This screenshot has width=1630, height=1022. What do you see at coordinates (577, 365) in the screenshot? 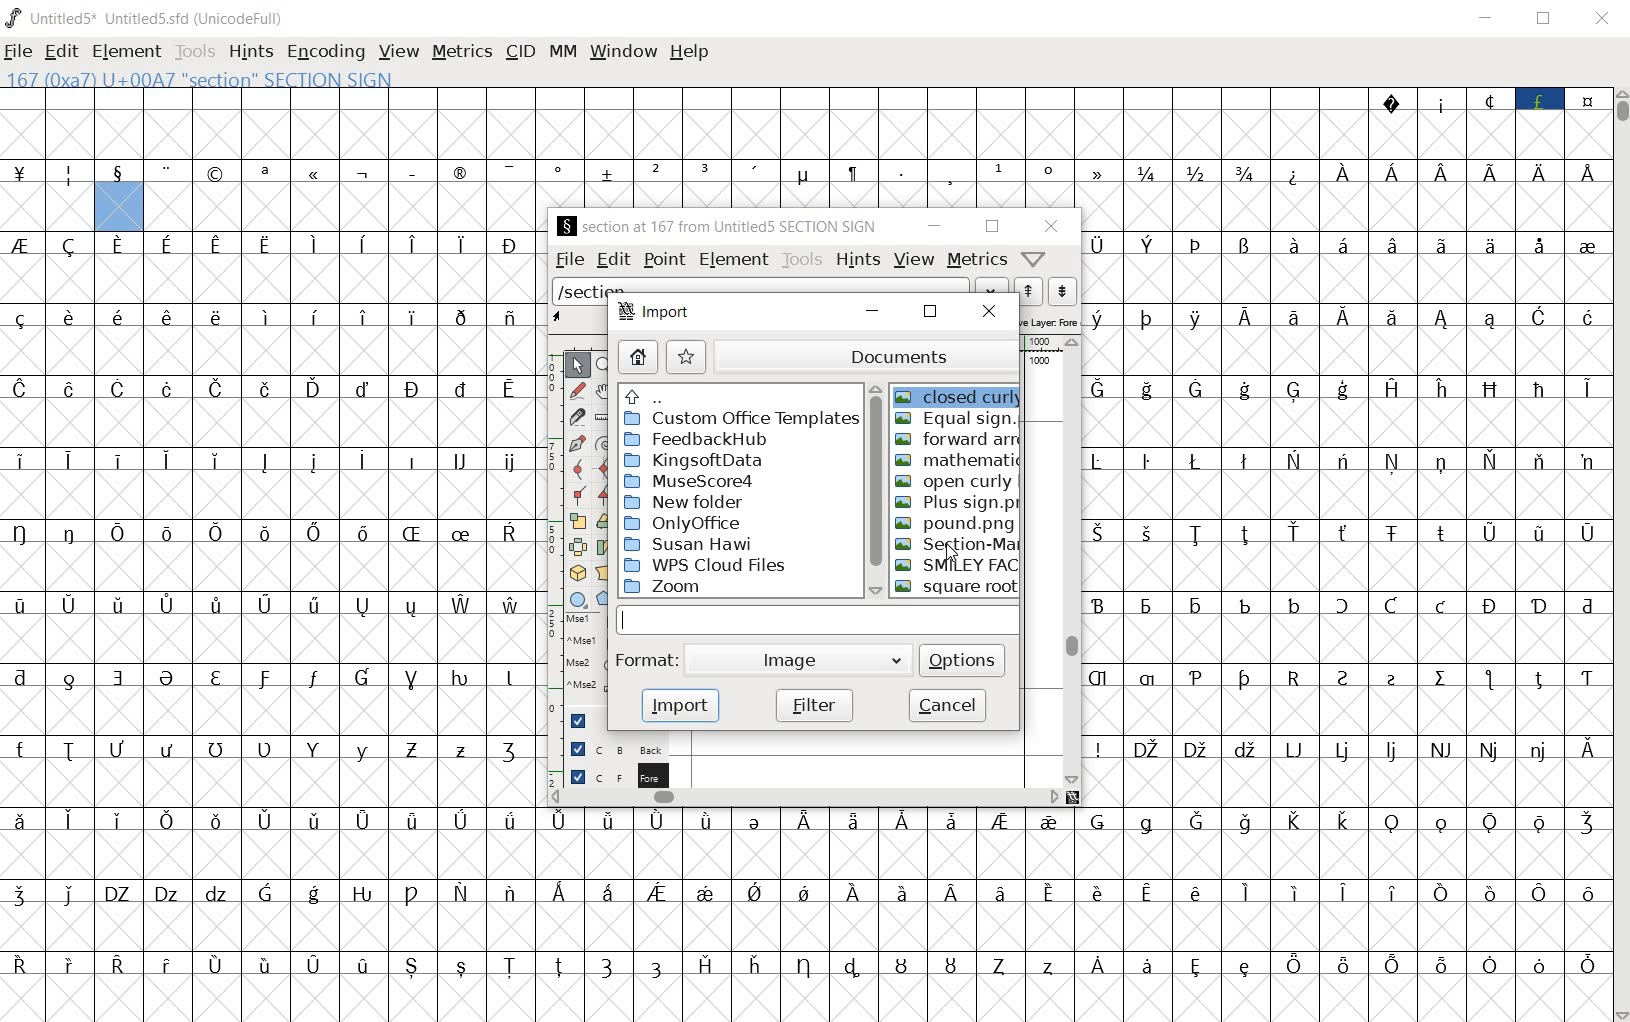
I see `POINTER` at bounding box center [577, 365].